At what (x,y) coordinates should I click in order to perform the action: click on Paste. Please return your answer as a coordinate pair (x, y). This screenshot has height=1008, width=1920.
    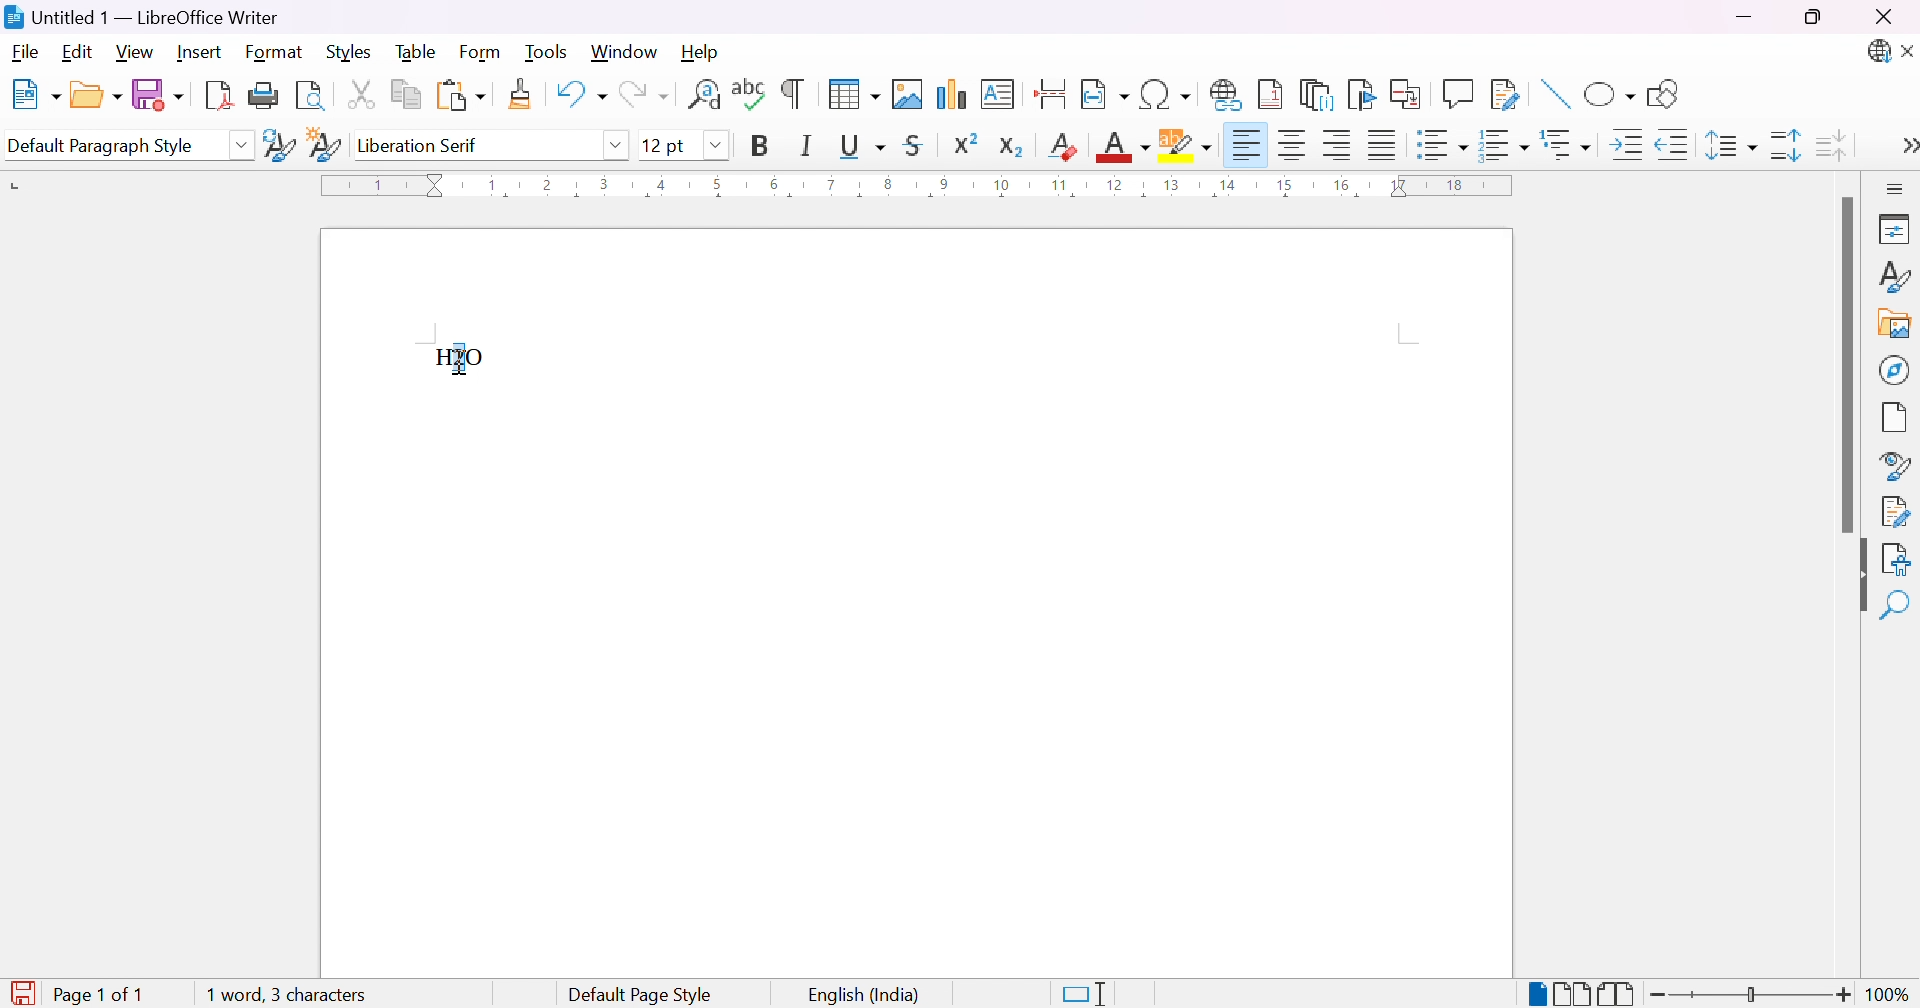
    Looking at the image, I should click on (460, 96).